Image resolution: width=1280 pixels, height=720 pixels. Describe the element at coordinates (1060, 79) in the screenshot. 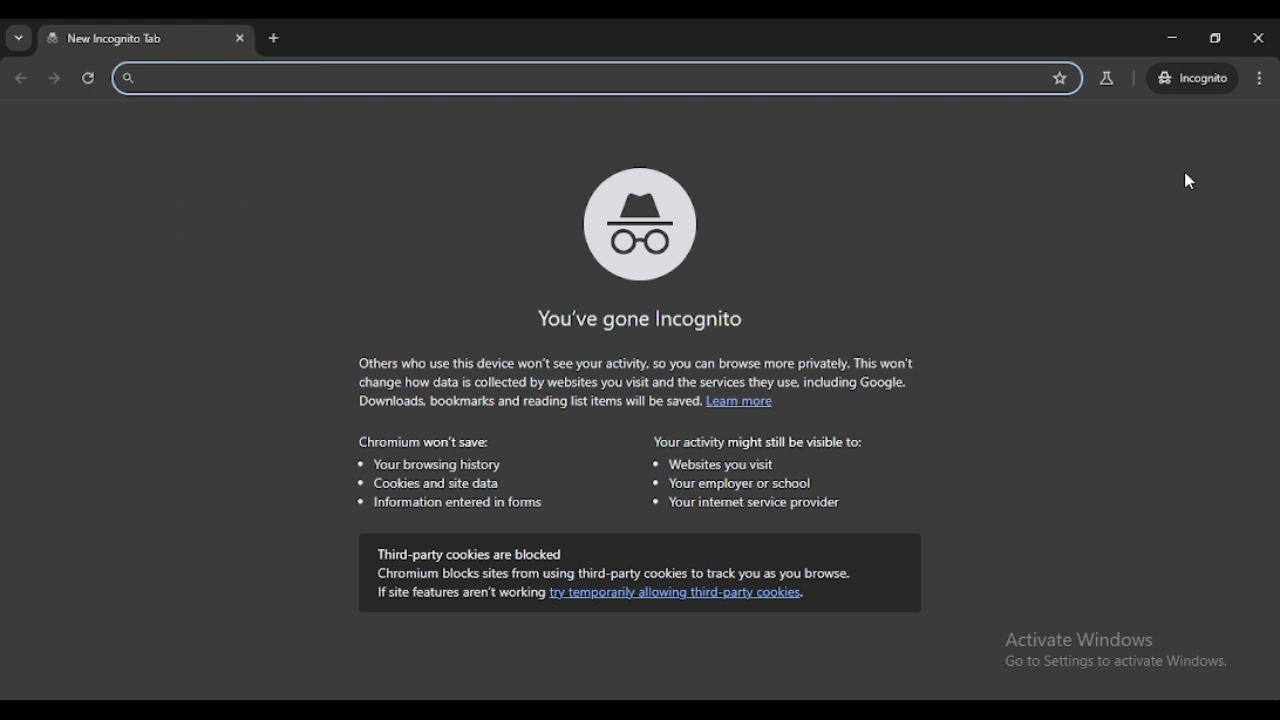

I see `bookmark this tab` at that location.